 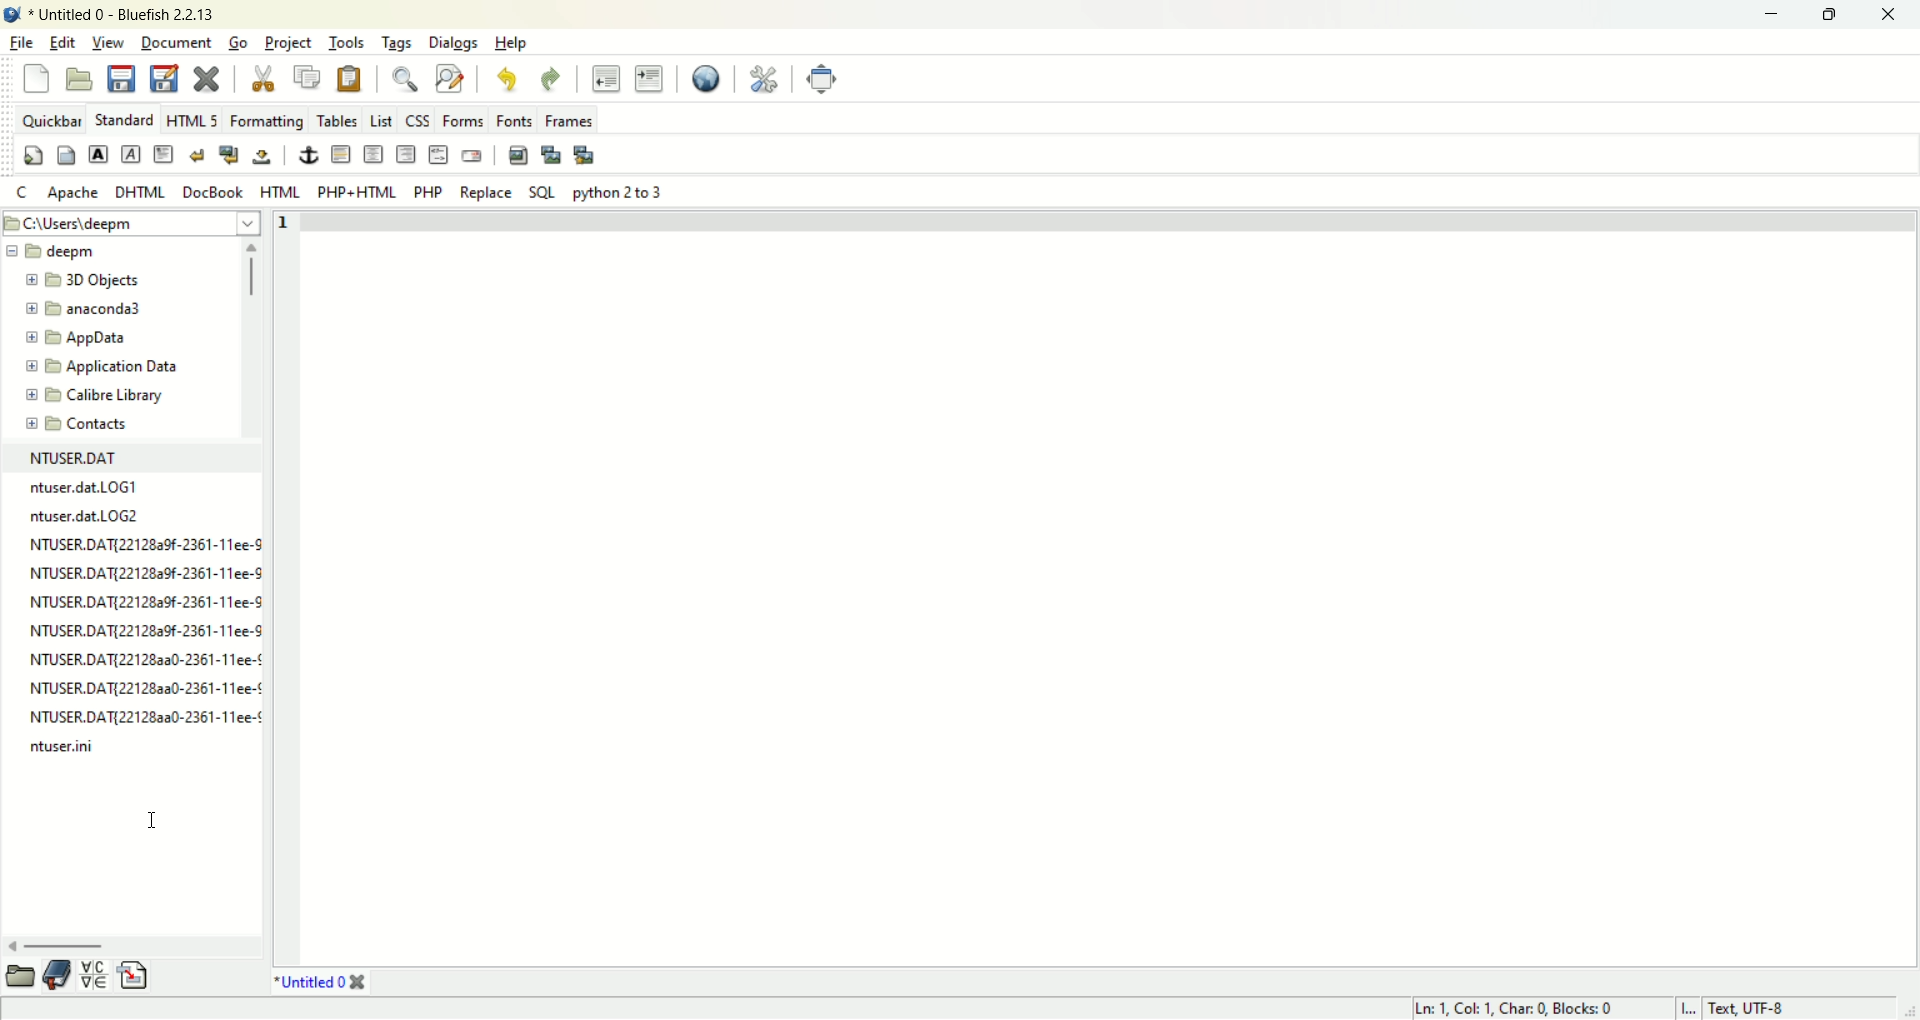 I want to click on Fonts, so click(x=512, y=120).